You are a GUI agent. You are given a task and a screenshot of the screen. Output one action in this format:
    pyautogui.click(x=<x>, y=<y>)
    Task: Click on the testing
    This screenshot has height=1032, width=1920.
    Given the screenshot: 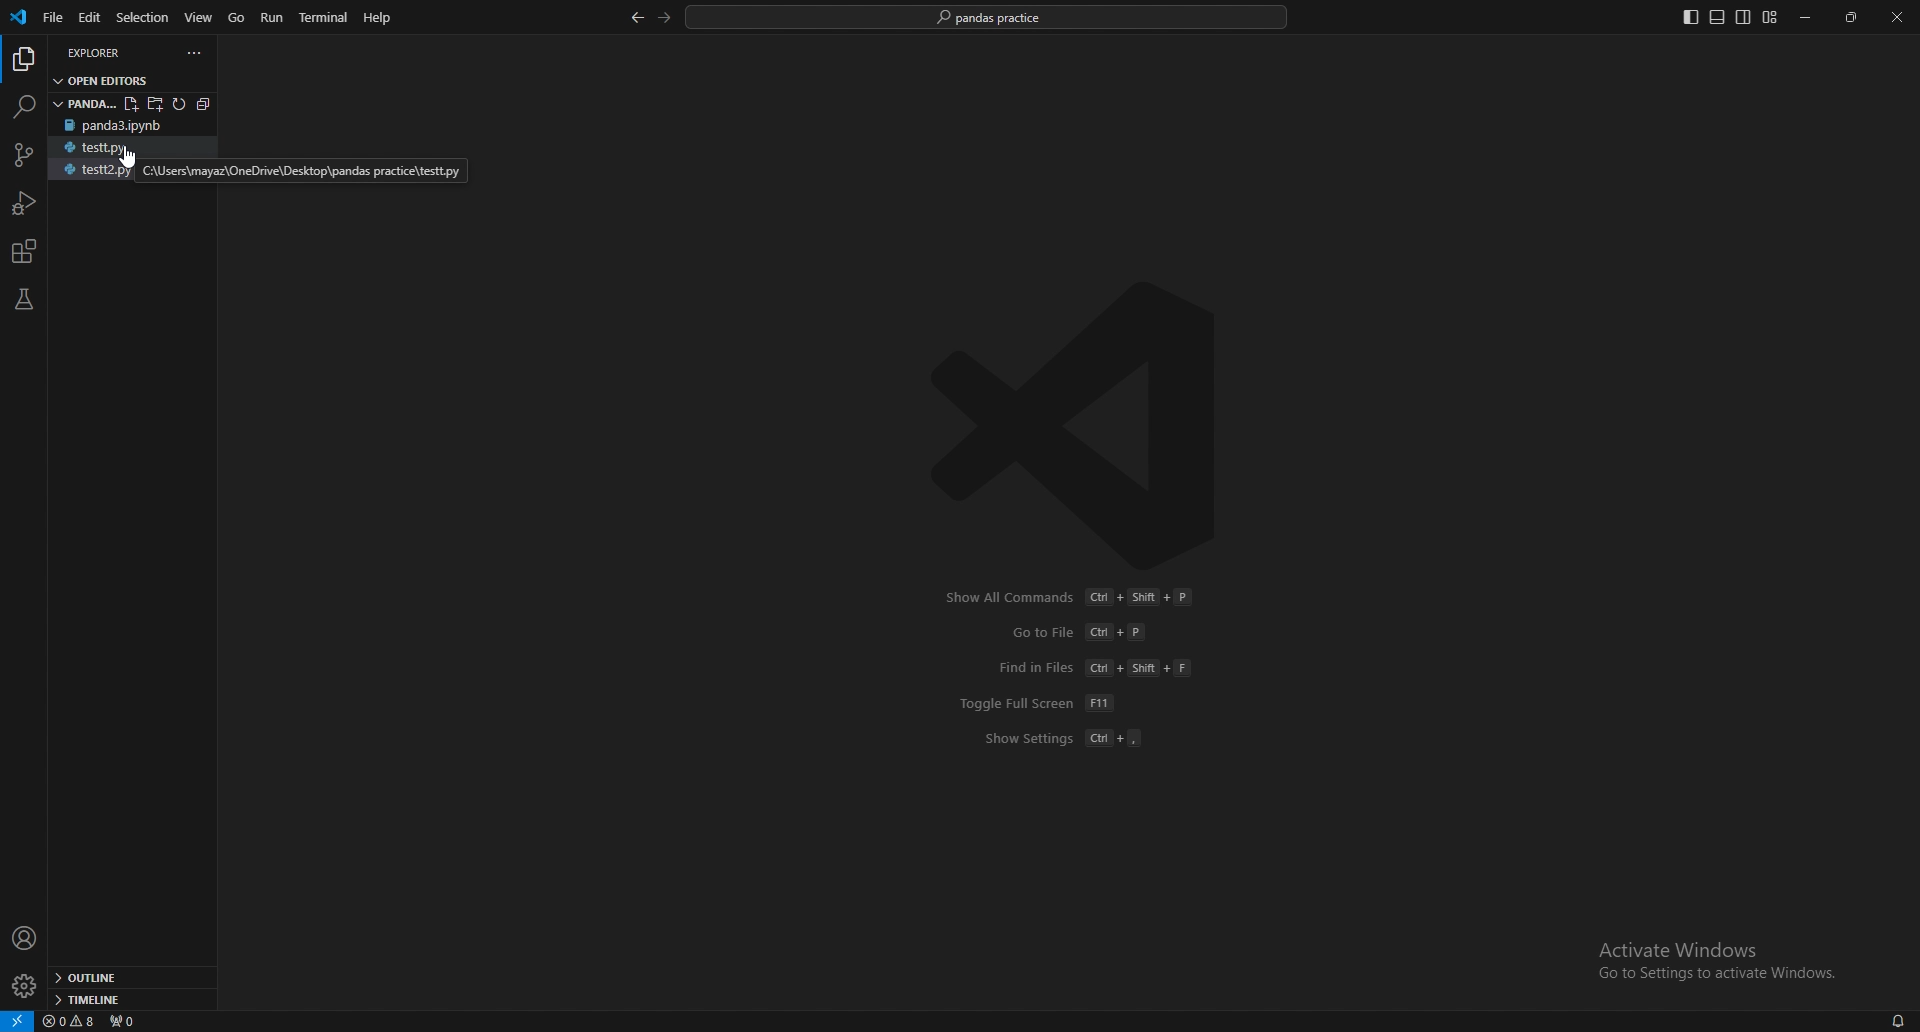 What is the action you would take?
    pyautogui.click(x=24, y=299)
    